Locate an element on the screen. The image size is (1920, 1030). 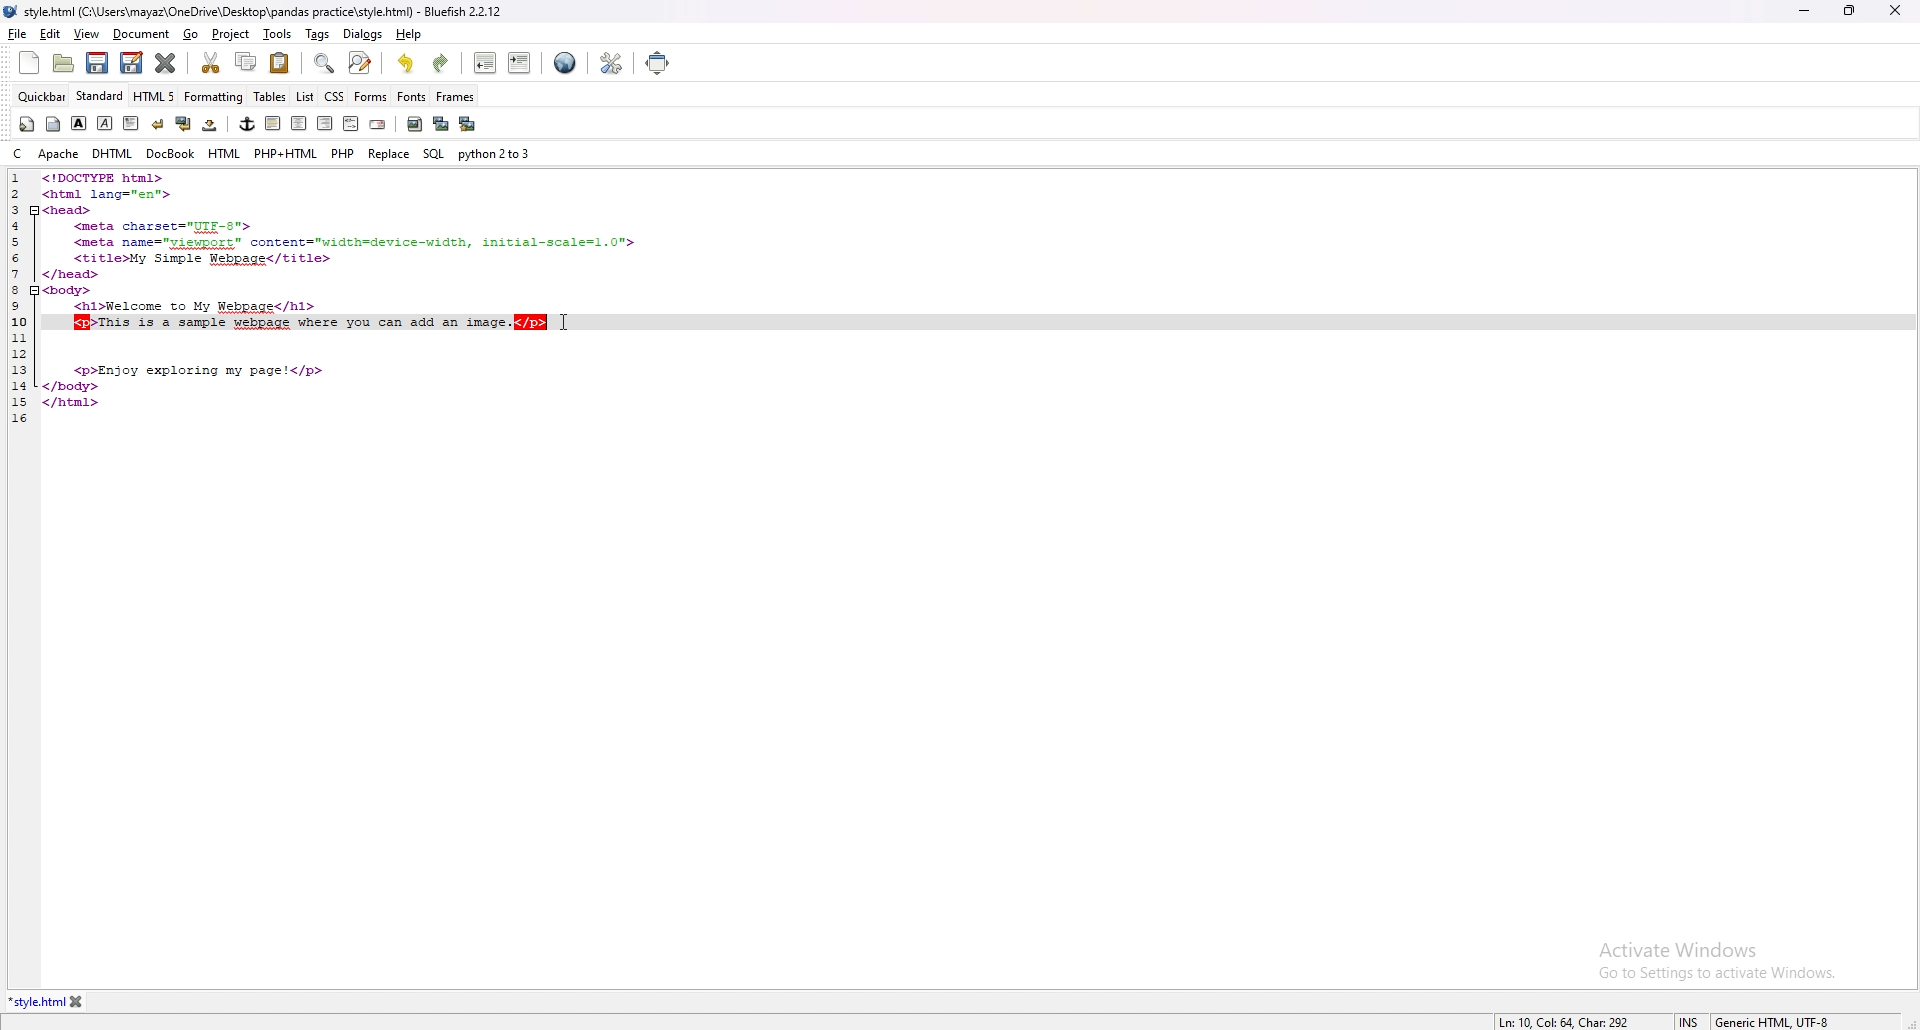
list is located at coordinates (305, 98).